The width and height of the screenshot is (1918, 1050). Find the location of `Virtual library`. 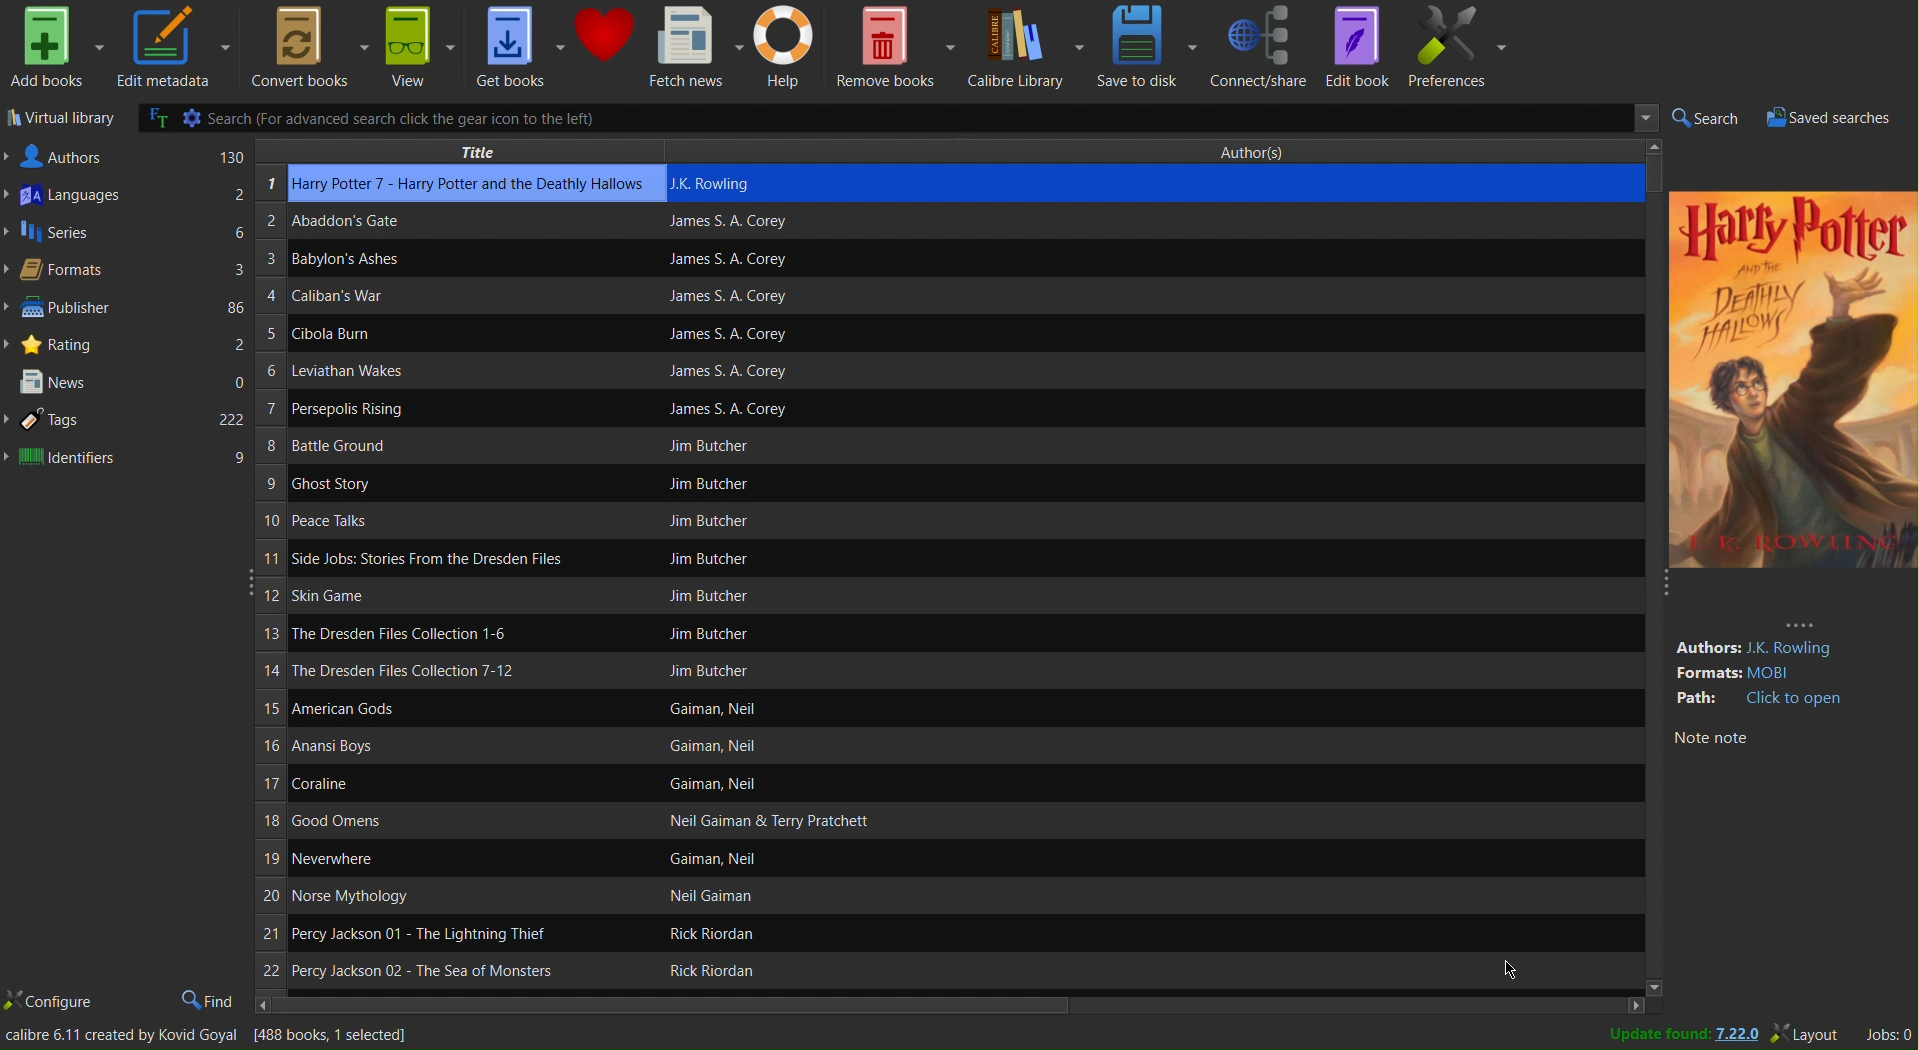

Virtual library is located at coordinates (56, 118).